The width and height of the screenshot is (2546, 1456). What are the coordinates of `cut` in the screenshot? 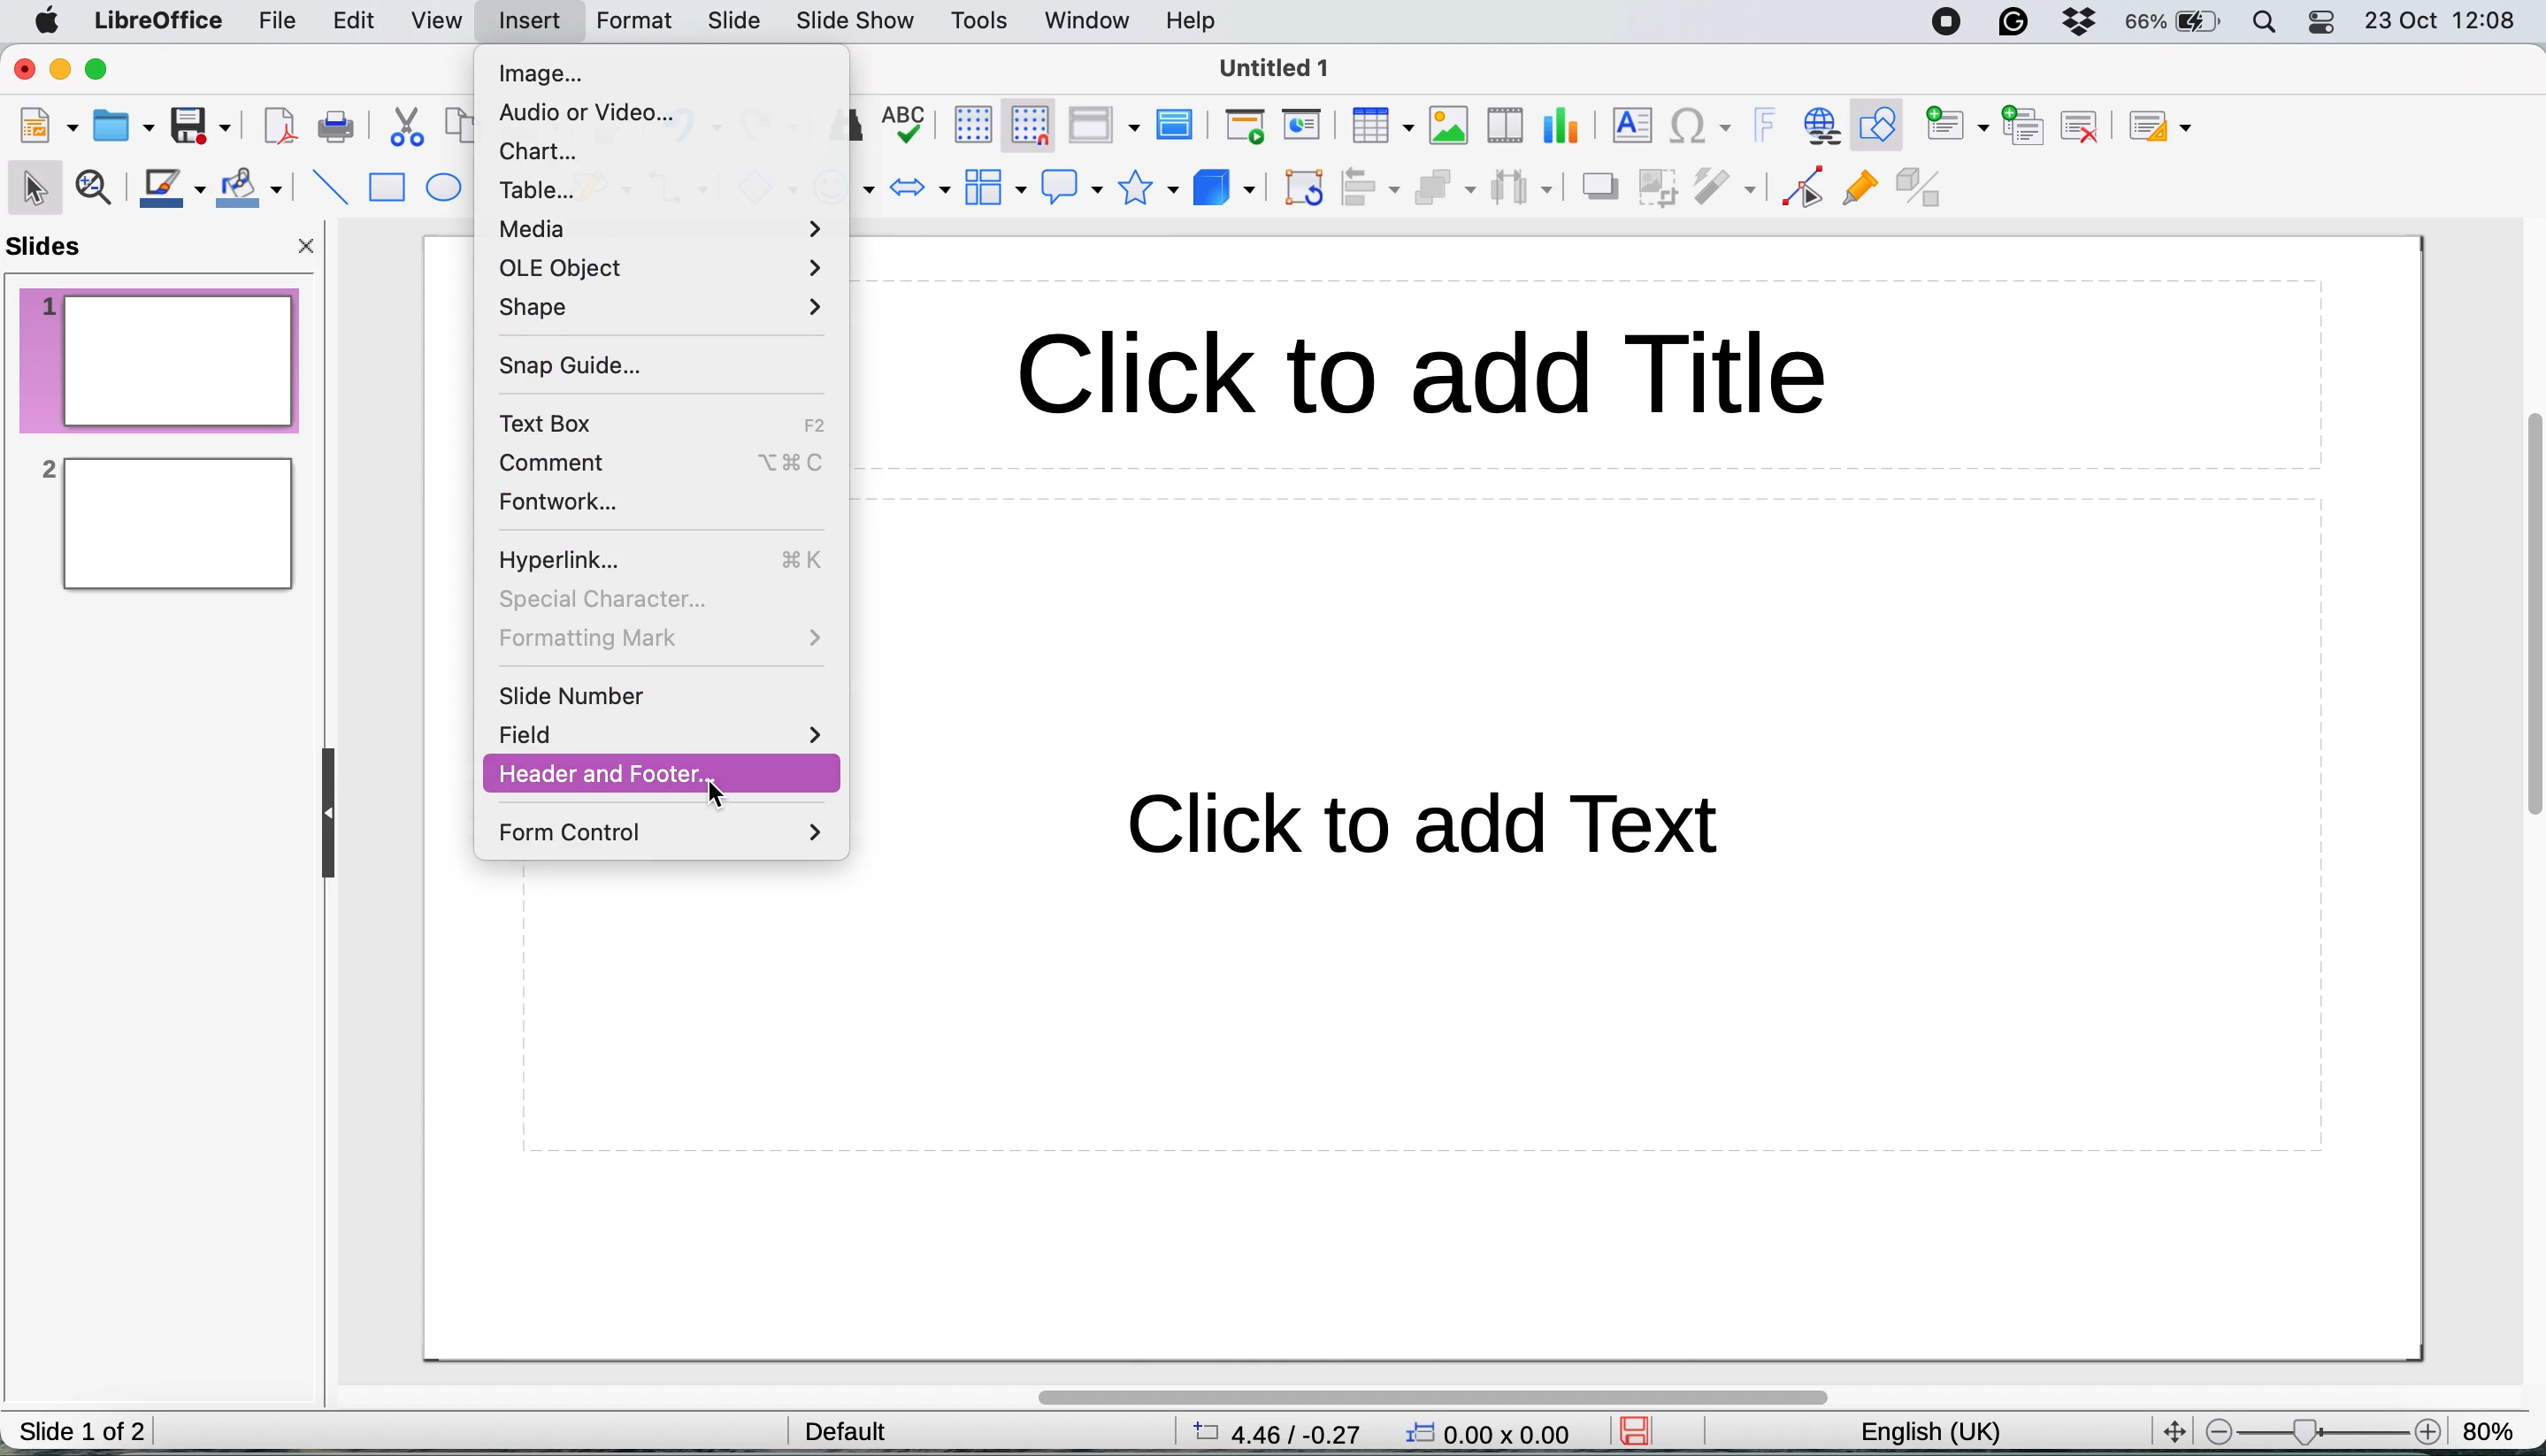 It's located at (409, 131).